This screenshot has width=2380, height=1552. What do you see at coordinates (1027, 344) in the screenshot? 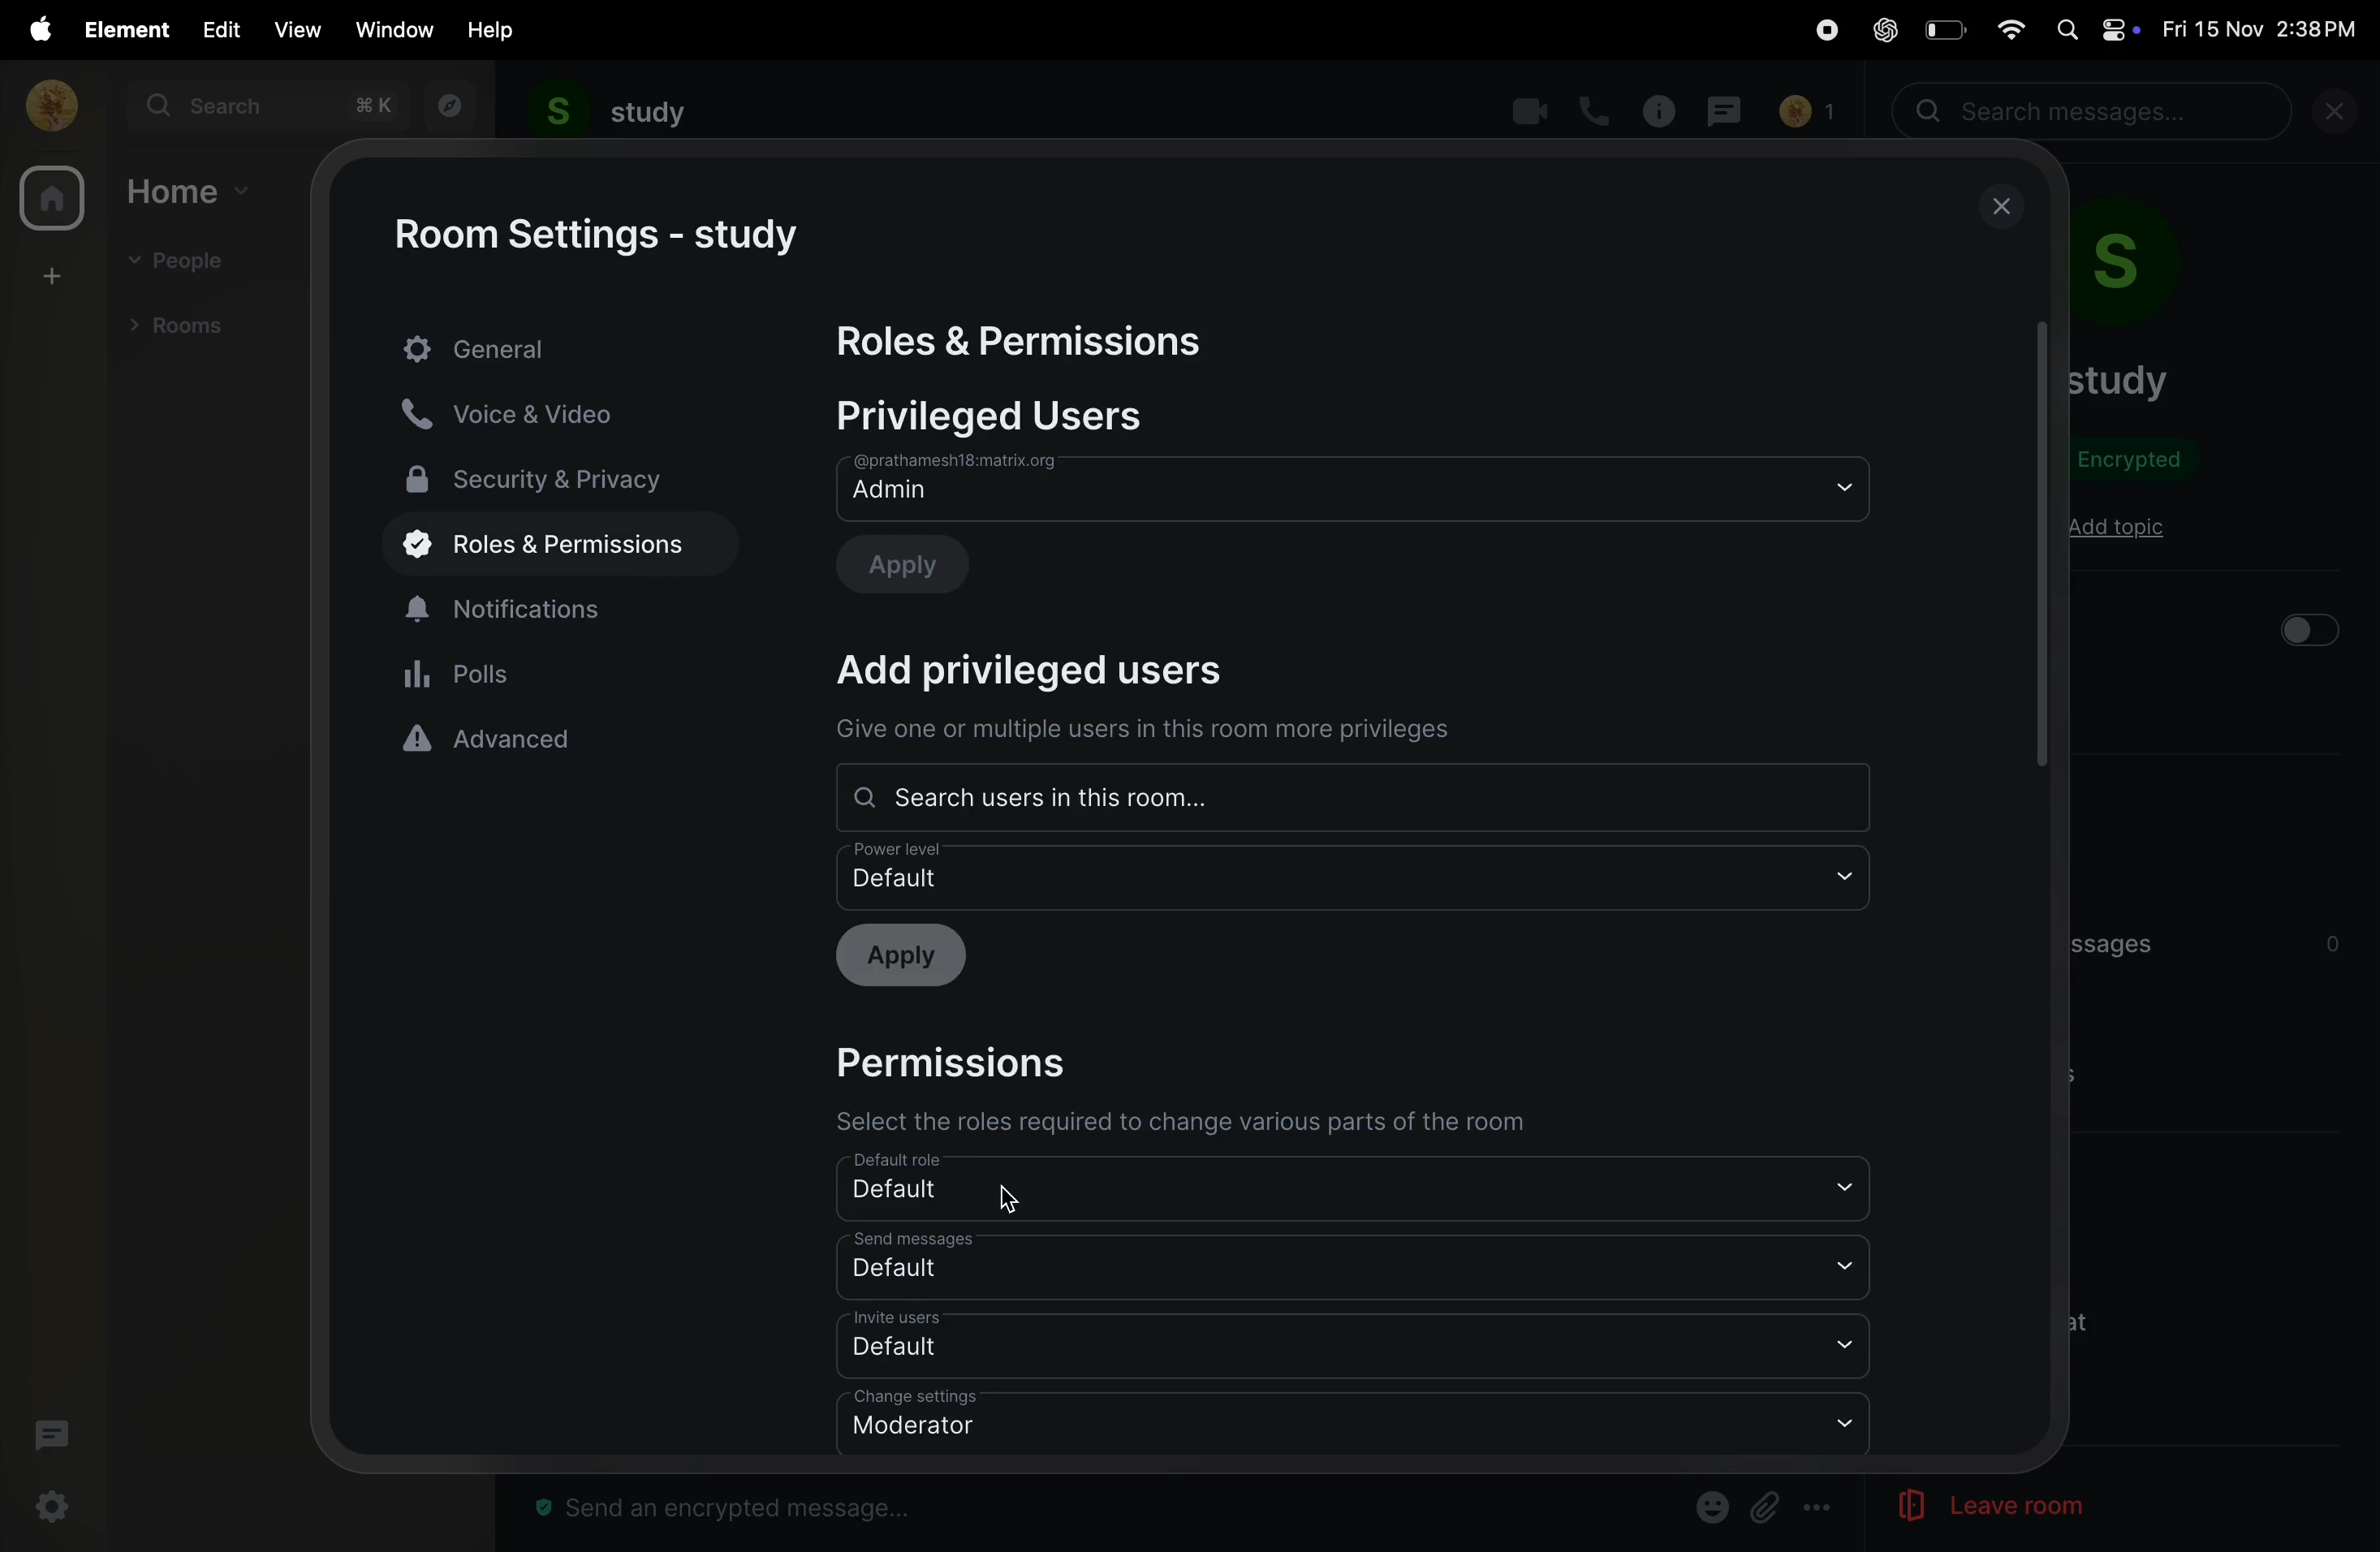
I see `Roles and permissions` at bounding box center [1027, 344].